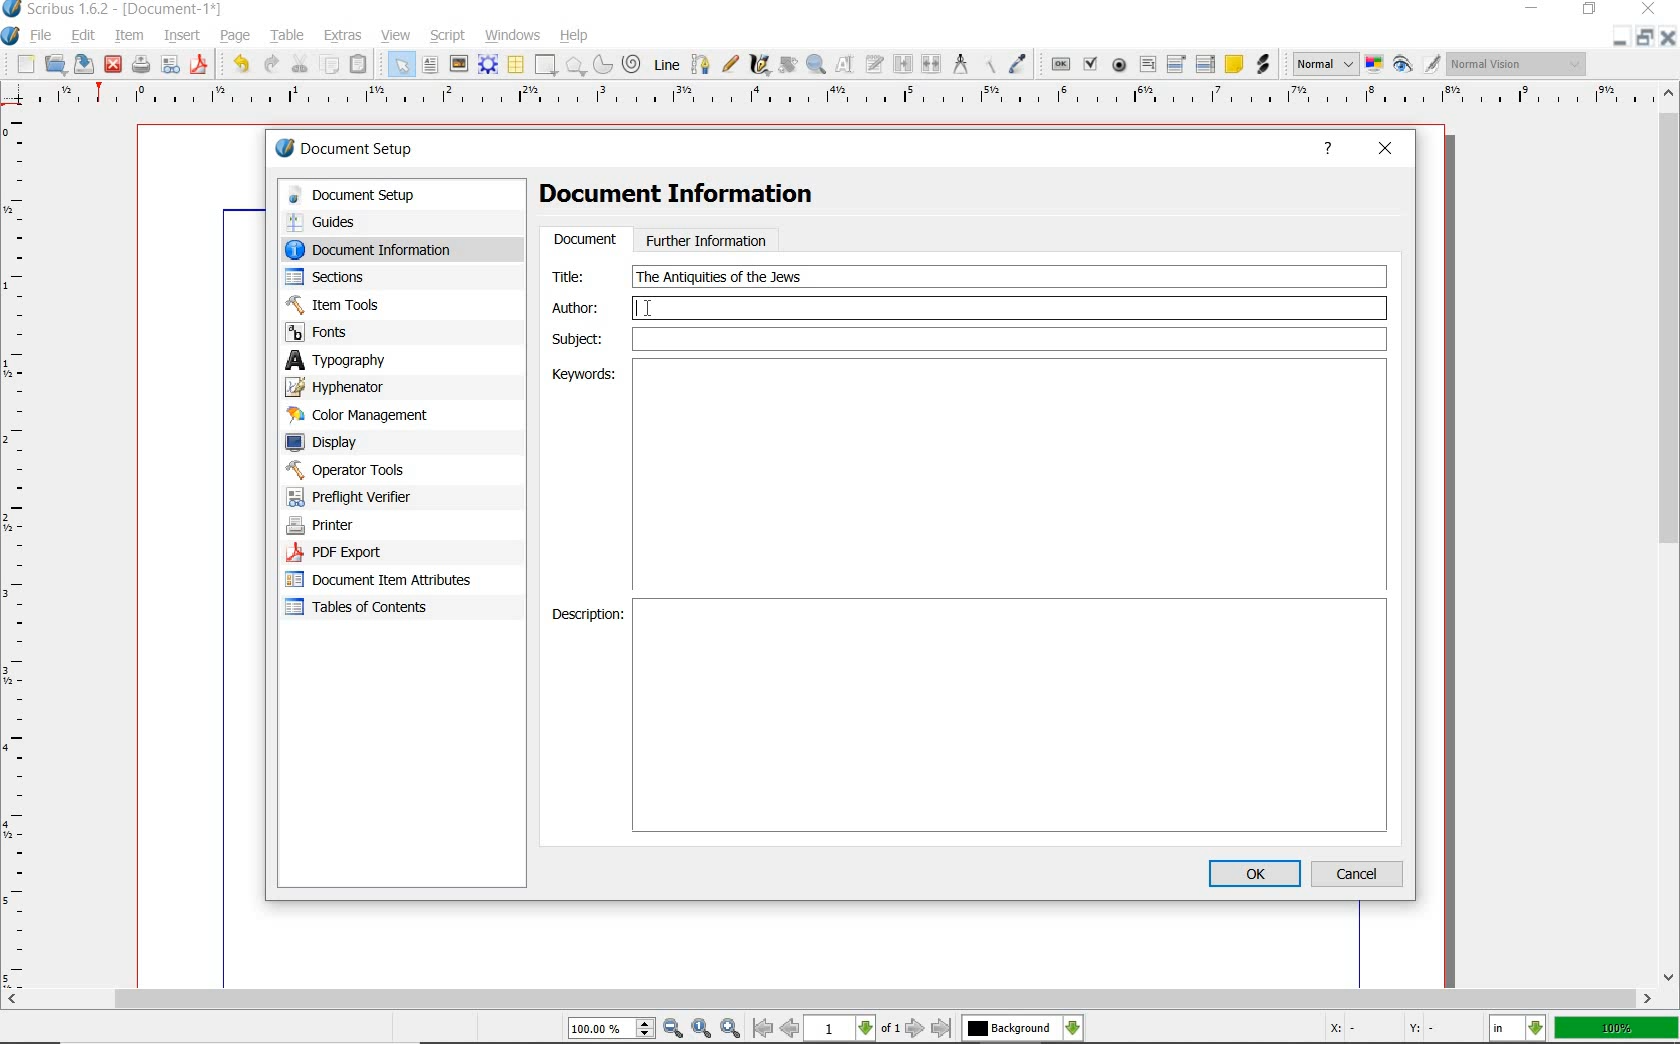 The image size is (1680, 1044). I want to click on toggle color management, so click(1374, 64).